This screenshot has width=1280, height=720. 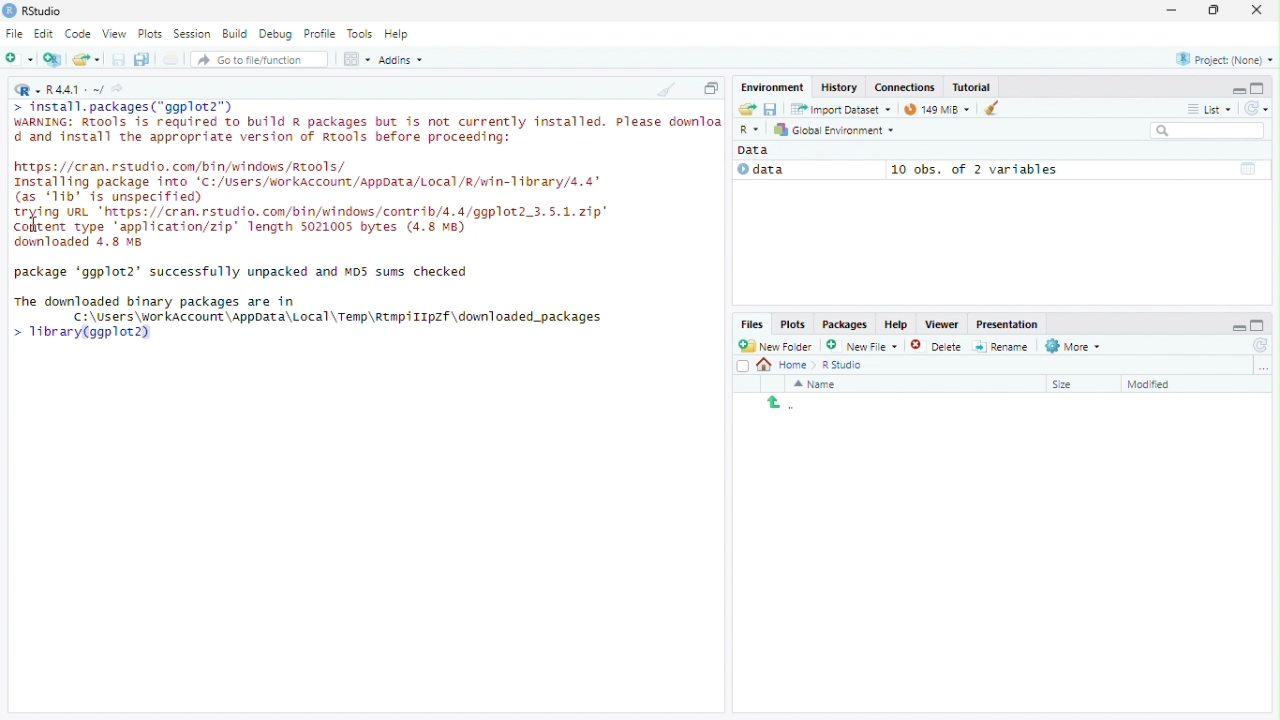 I want to click on History, so click(x=837, y=87).